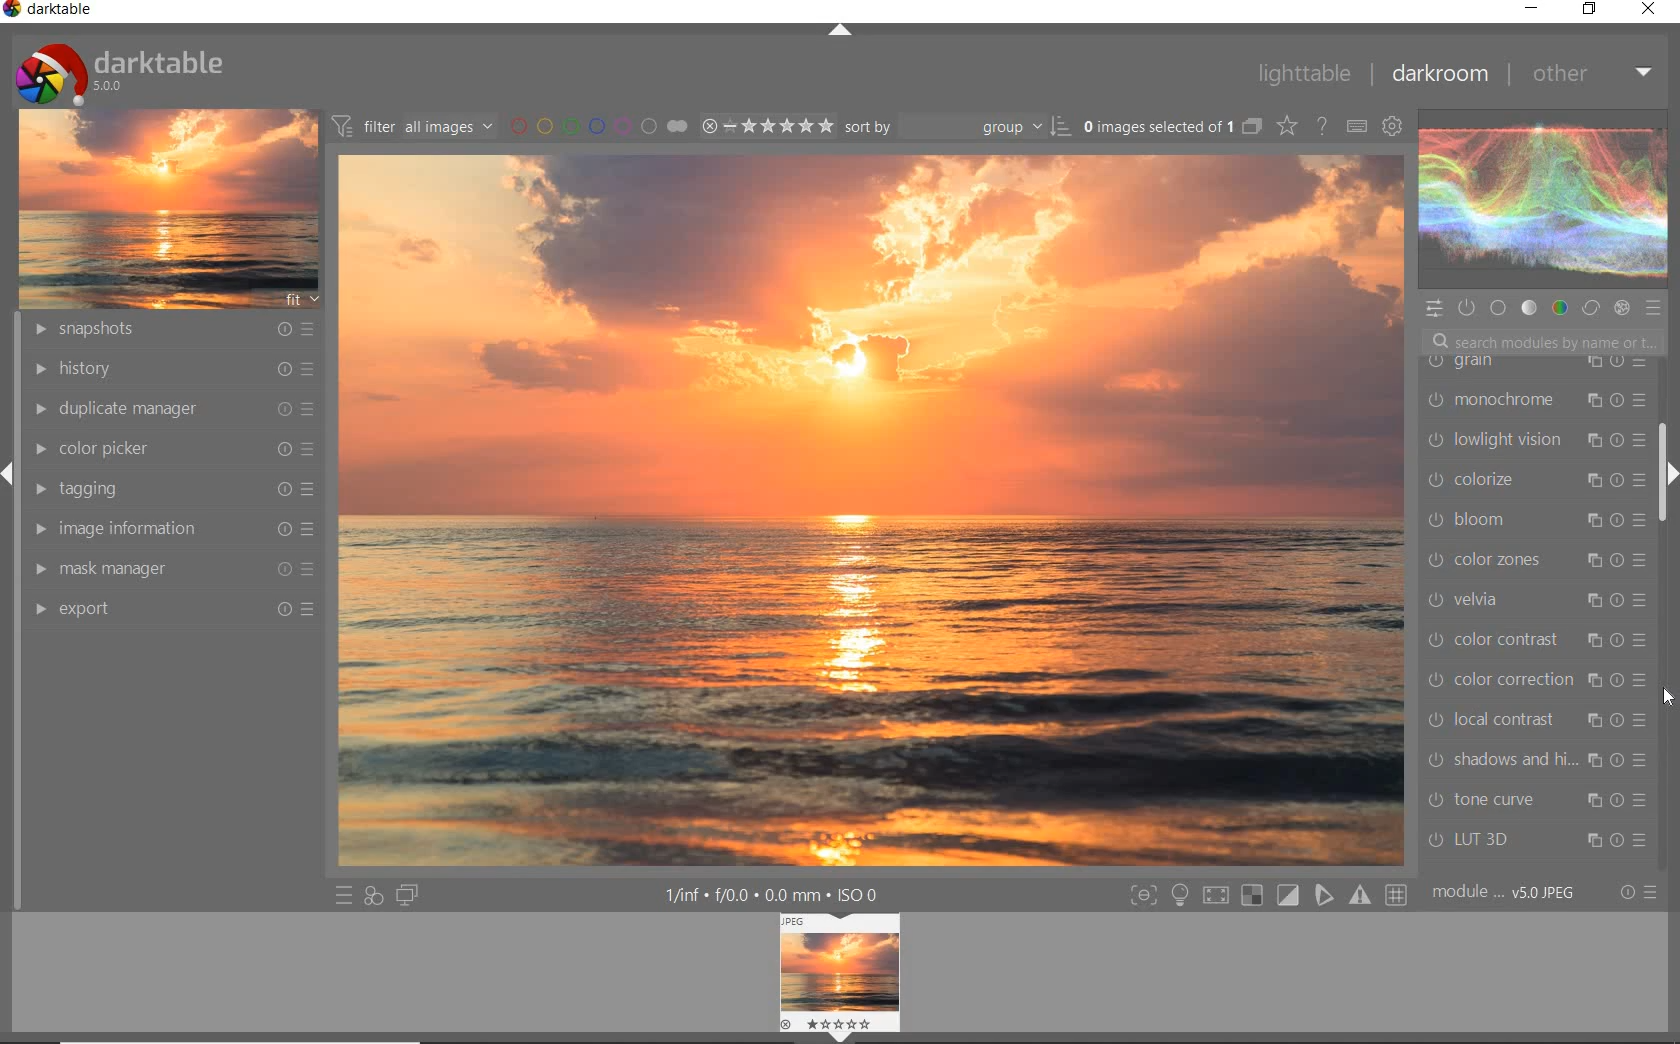  What do you see at coordinates (1531, 677) in the screenshot?
I see `color correction` at bounding box center [1531, 677].